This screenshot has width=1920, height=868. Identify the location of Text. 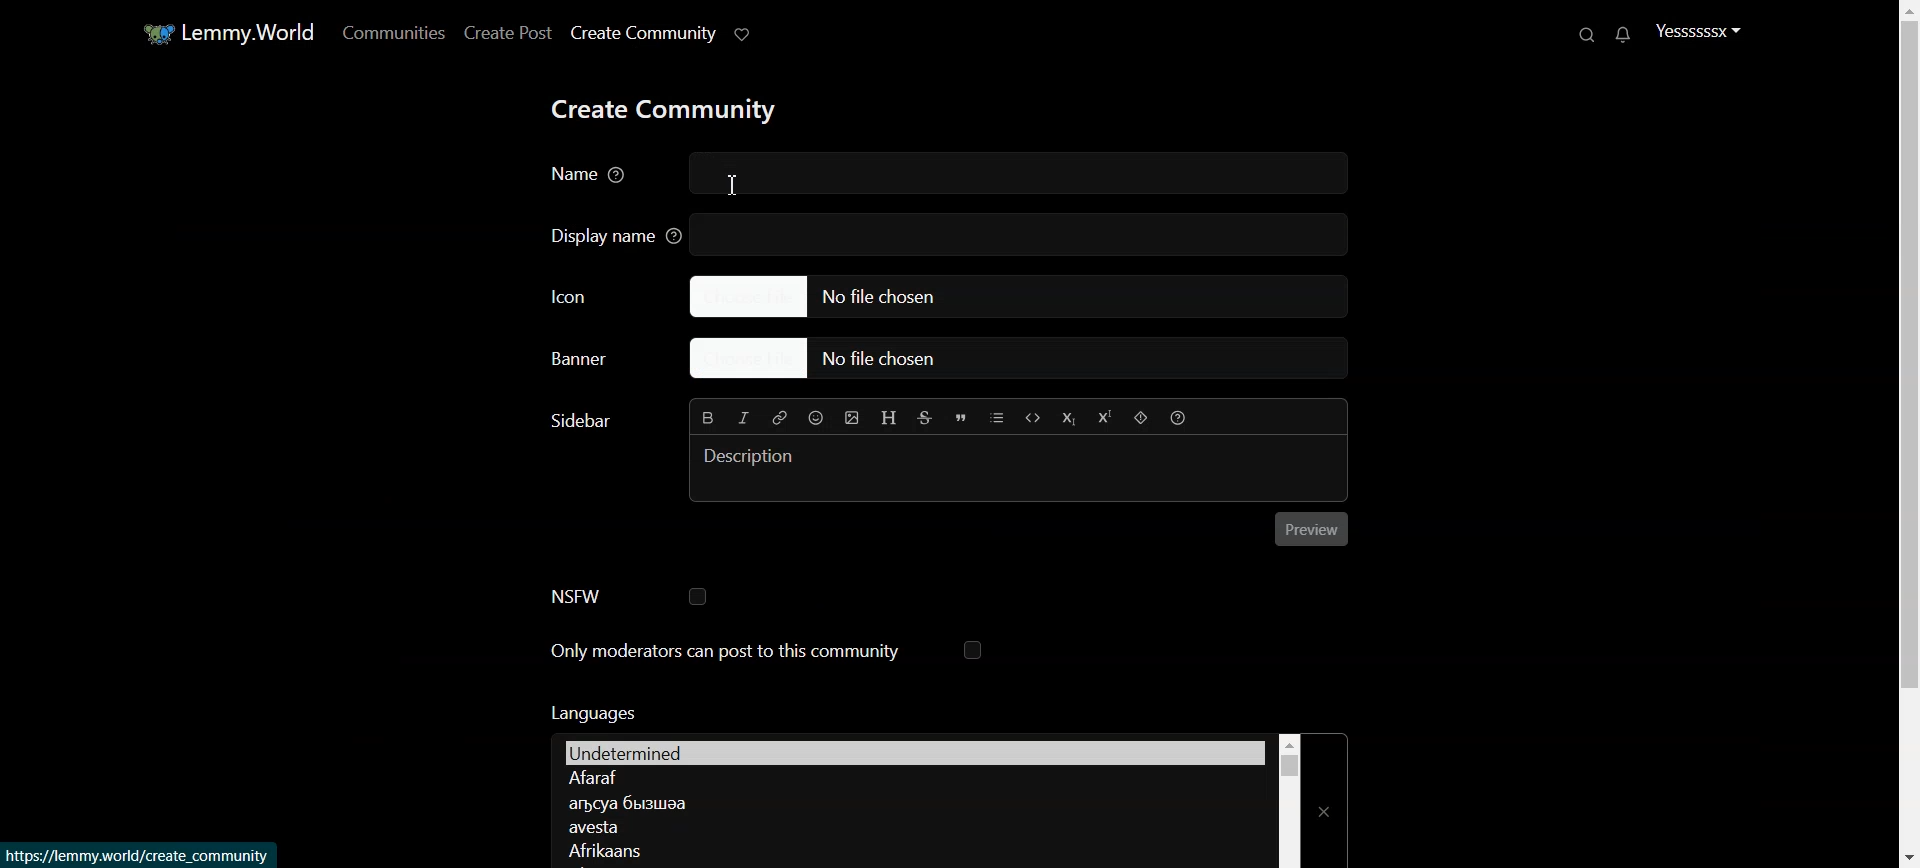
(578, 421).